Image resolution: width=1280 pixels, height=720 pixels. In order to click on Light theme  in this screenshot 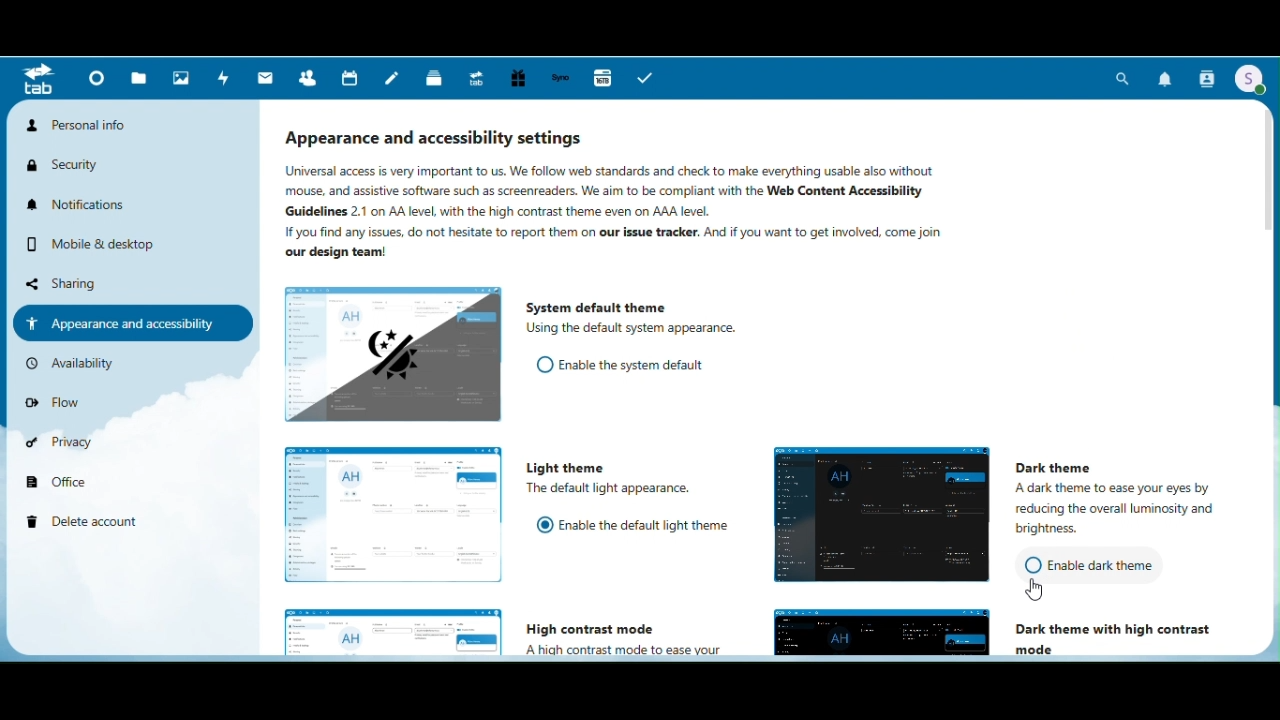, I will do `click(509, 511)`.